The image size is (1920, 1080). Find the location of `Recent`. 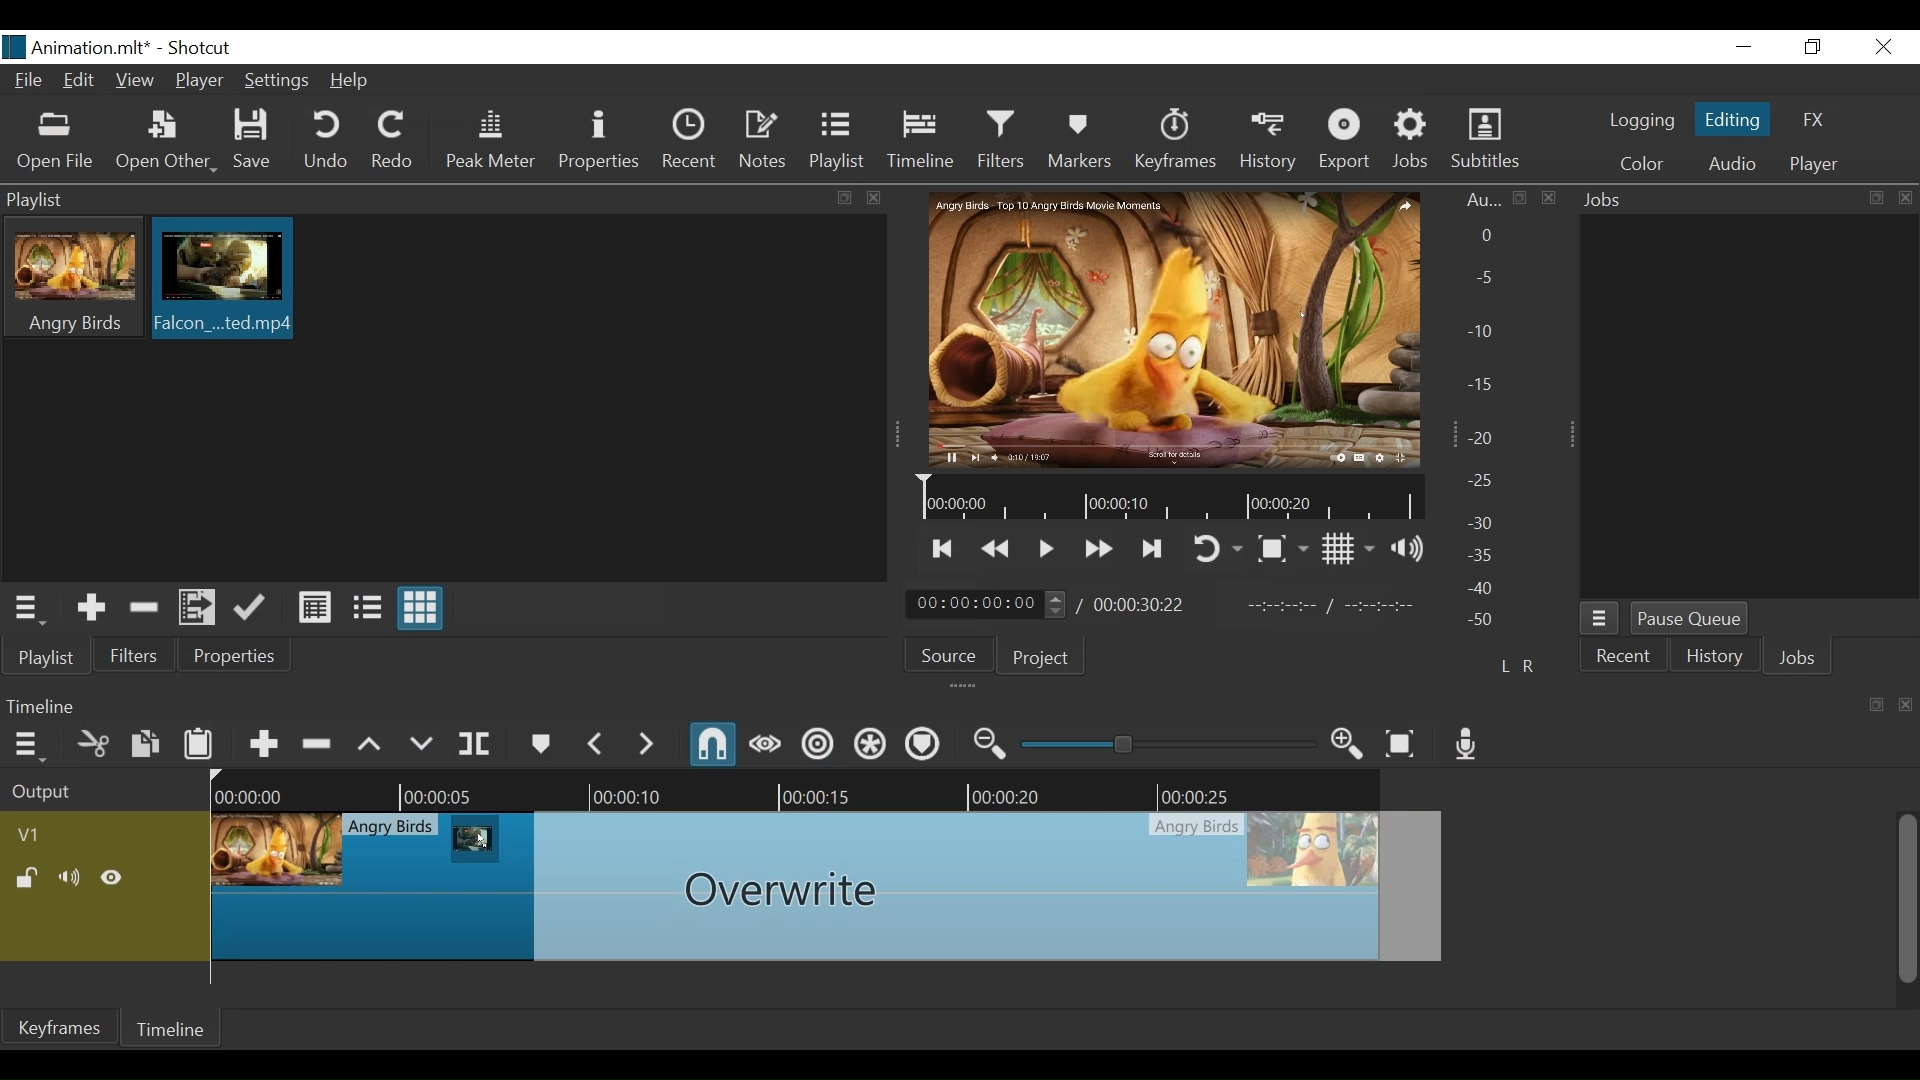

Recent is located at coordinates (689, 139).